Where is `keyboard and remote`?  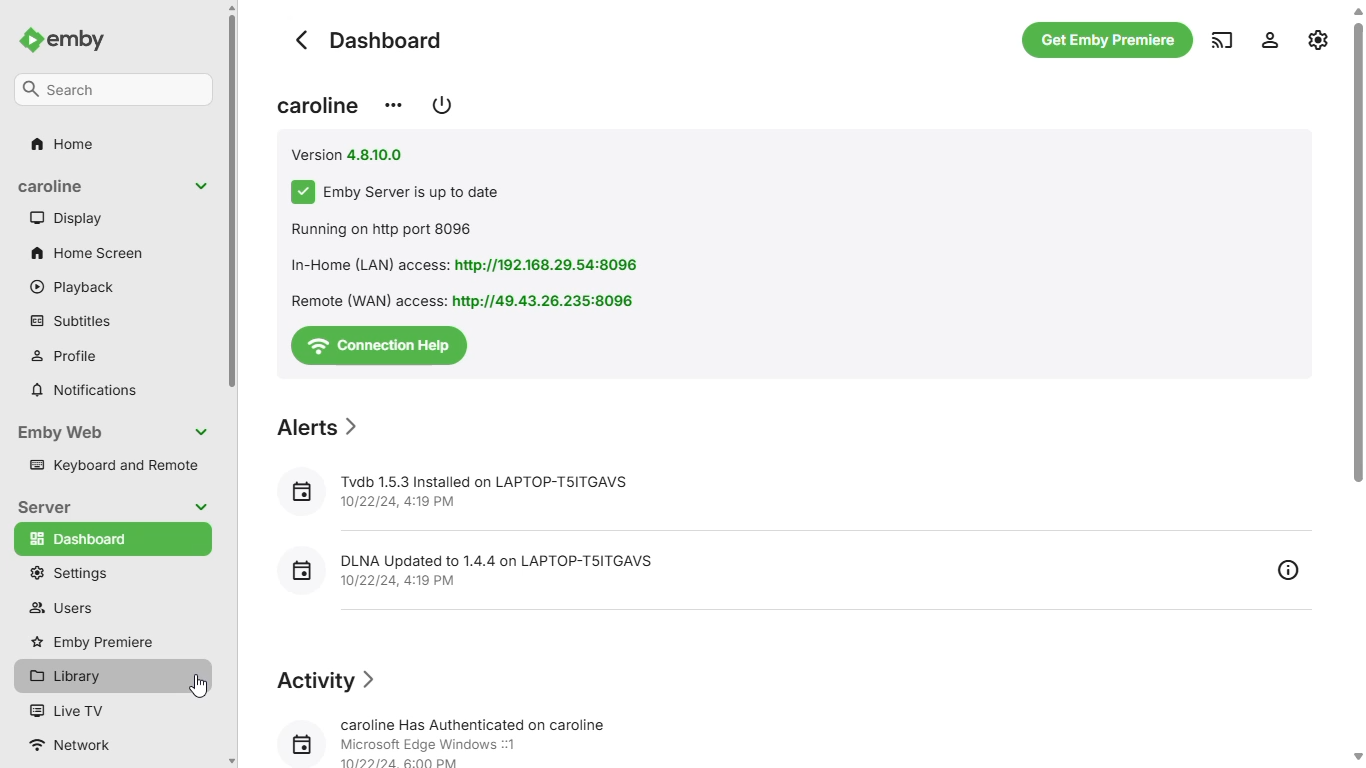
keyboard and remote is located at coordinates (113, 463).